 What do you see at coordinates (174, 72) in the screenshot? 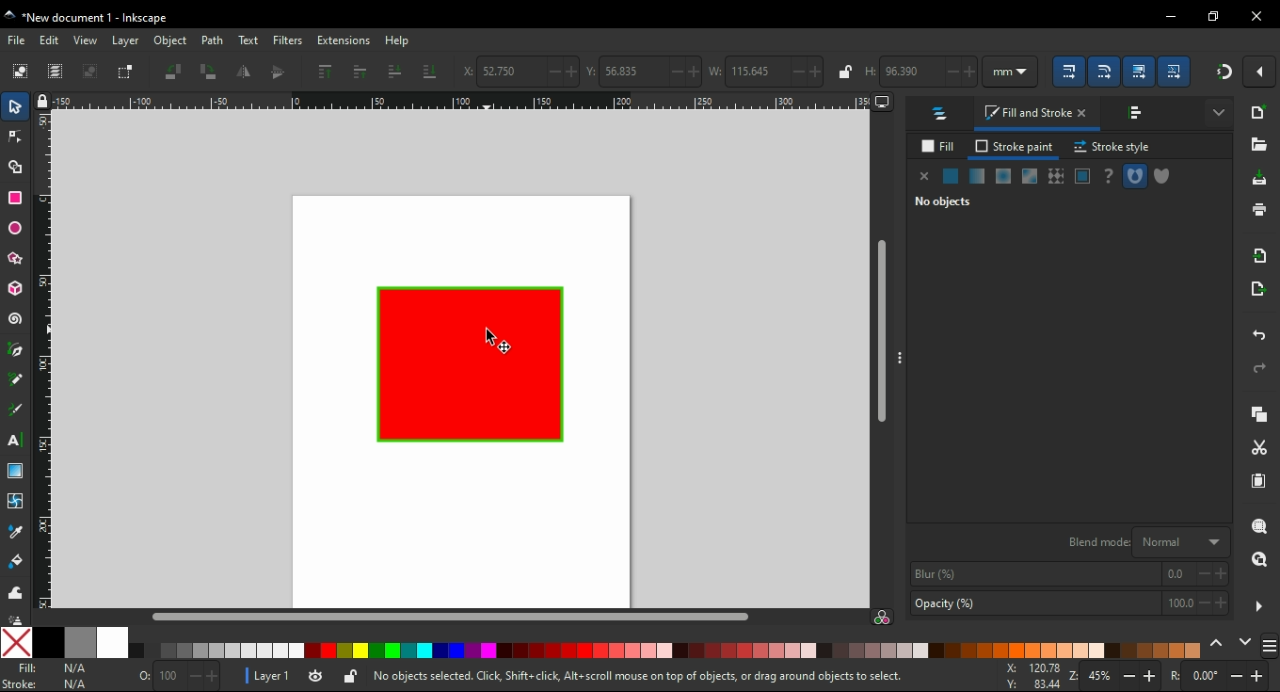
I see `object rotate 90 CCW ` at bounding box center [174, 72].